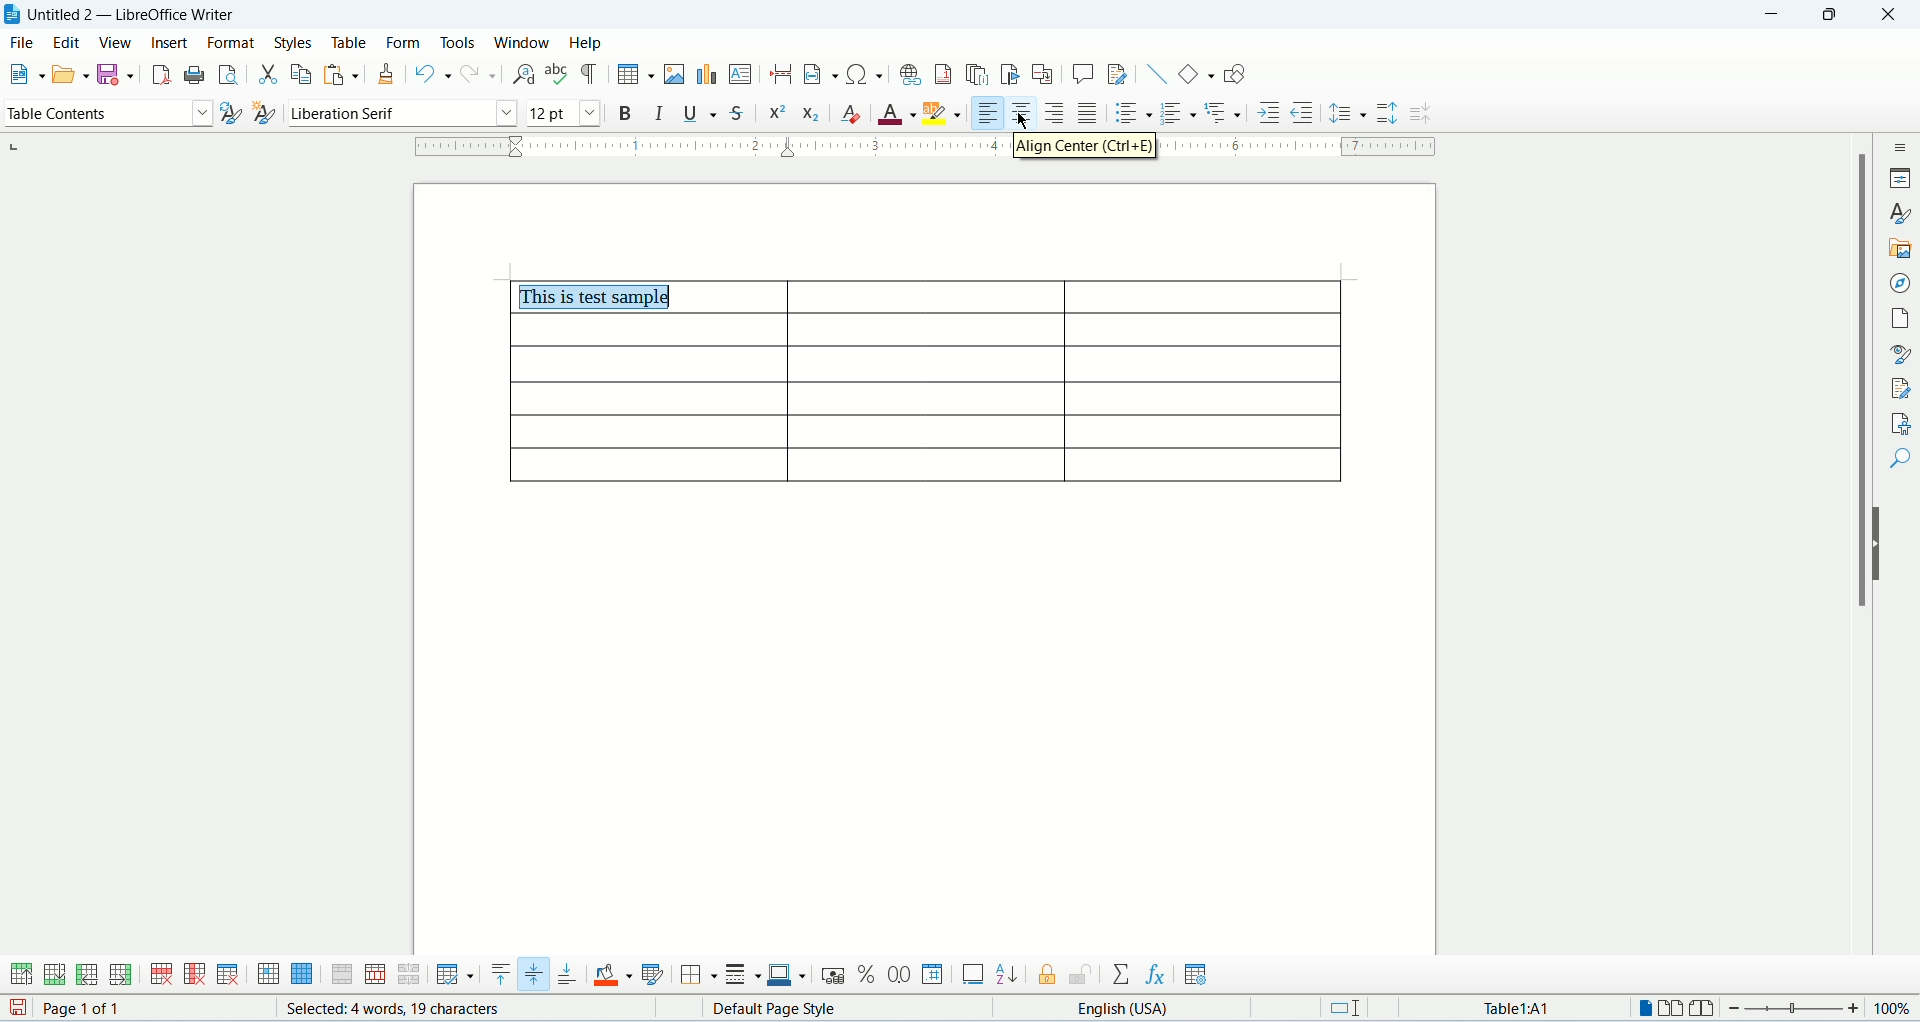 The width and height of the screenshot is (1920, 1022). Describe the element at coordinates (991, 113) in the screenshot. I see `align left` at that location.